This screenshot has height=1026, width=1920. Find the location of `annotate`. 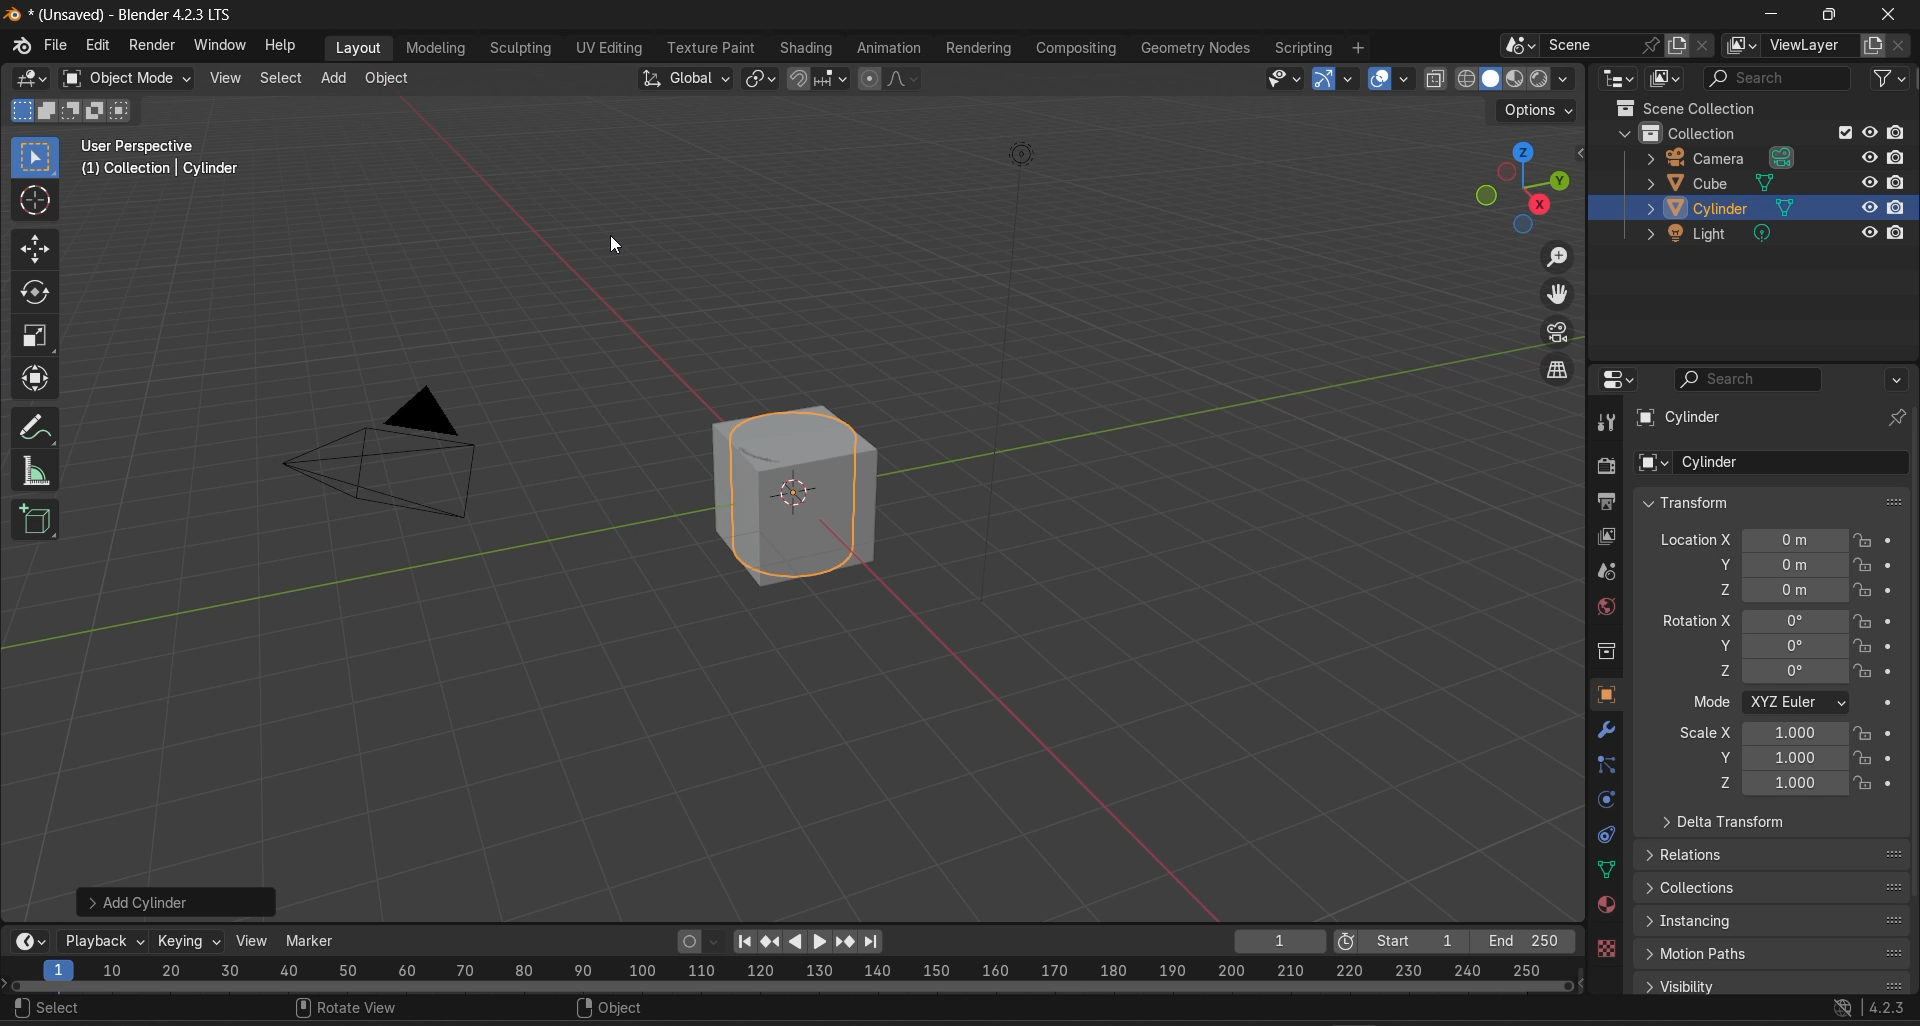

annotate is located at coordinates (41, 428).